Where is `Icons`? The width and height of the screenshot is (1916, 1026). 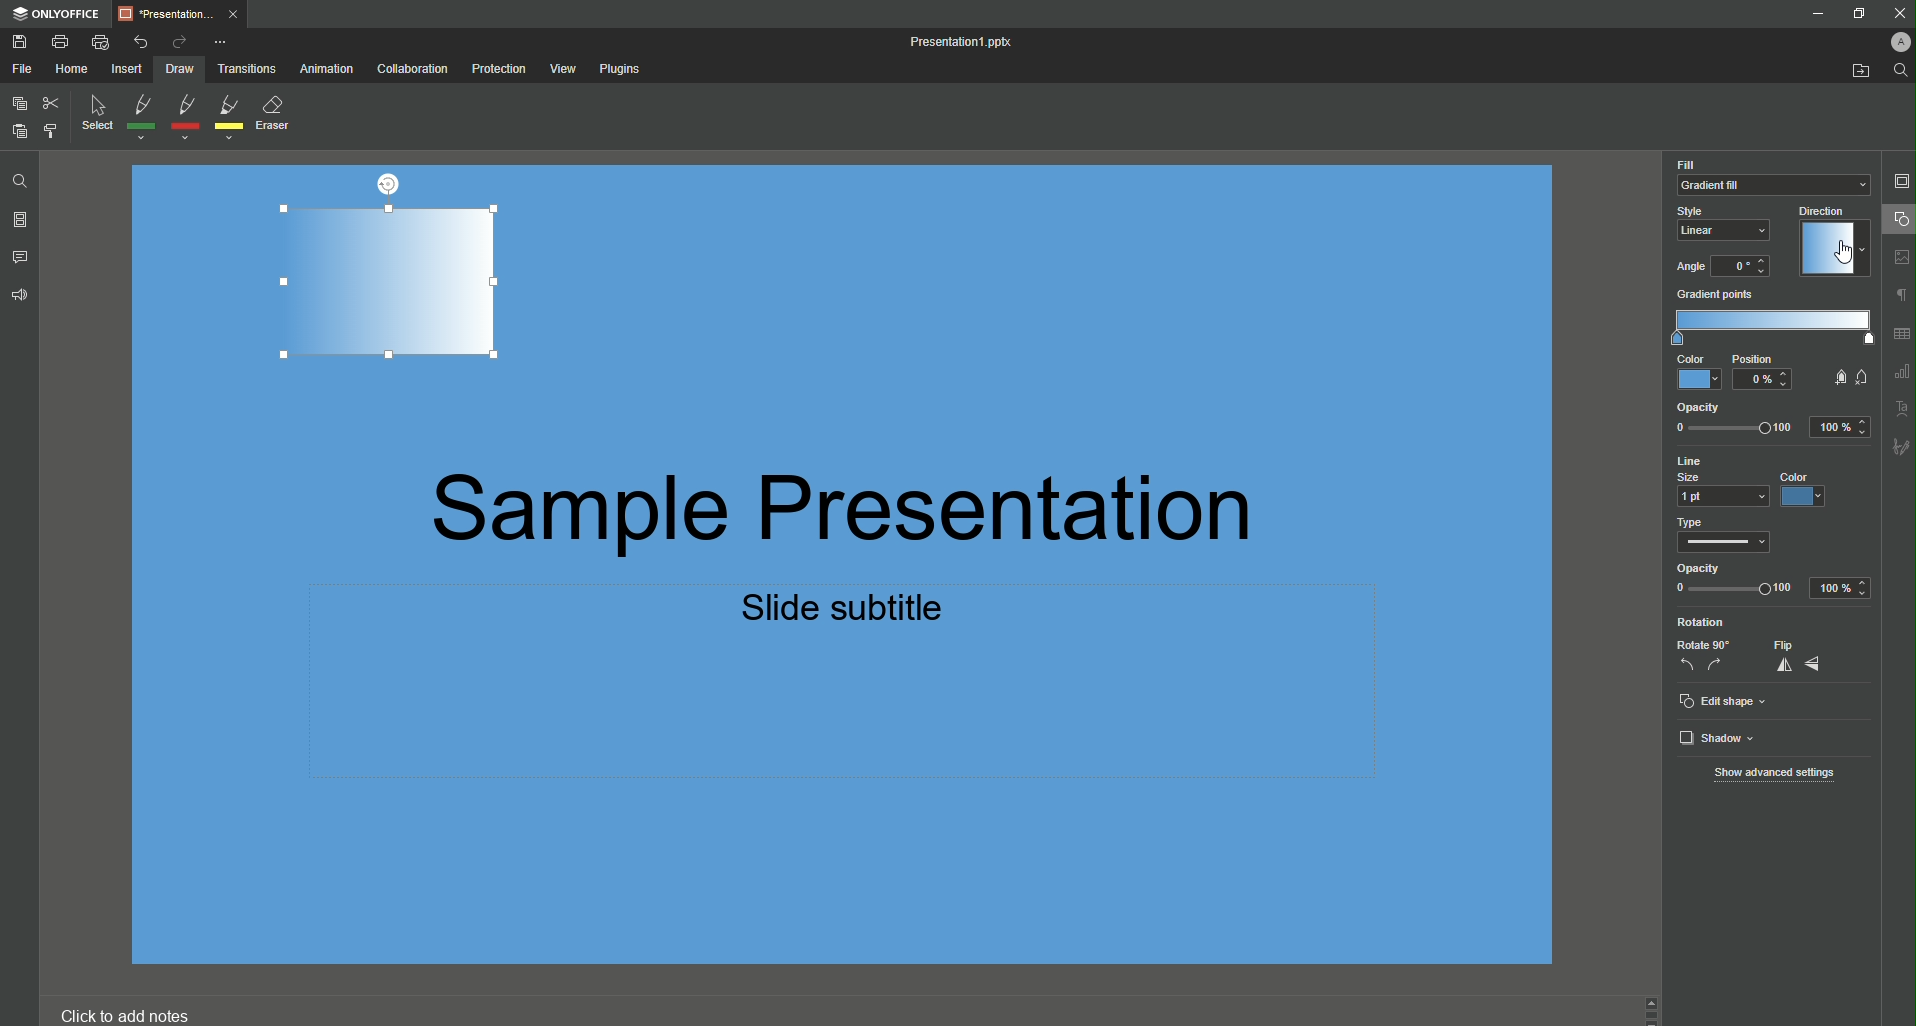 Icons is located at coordinates (1849, 373).